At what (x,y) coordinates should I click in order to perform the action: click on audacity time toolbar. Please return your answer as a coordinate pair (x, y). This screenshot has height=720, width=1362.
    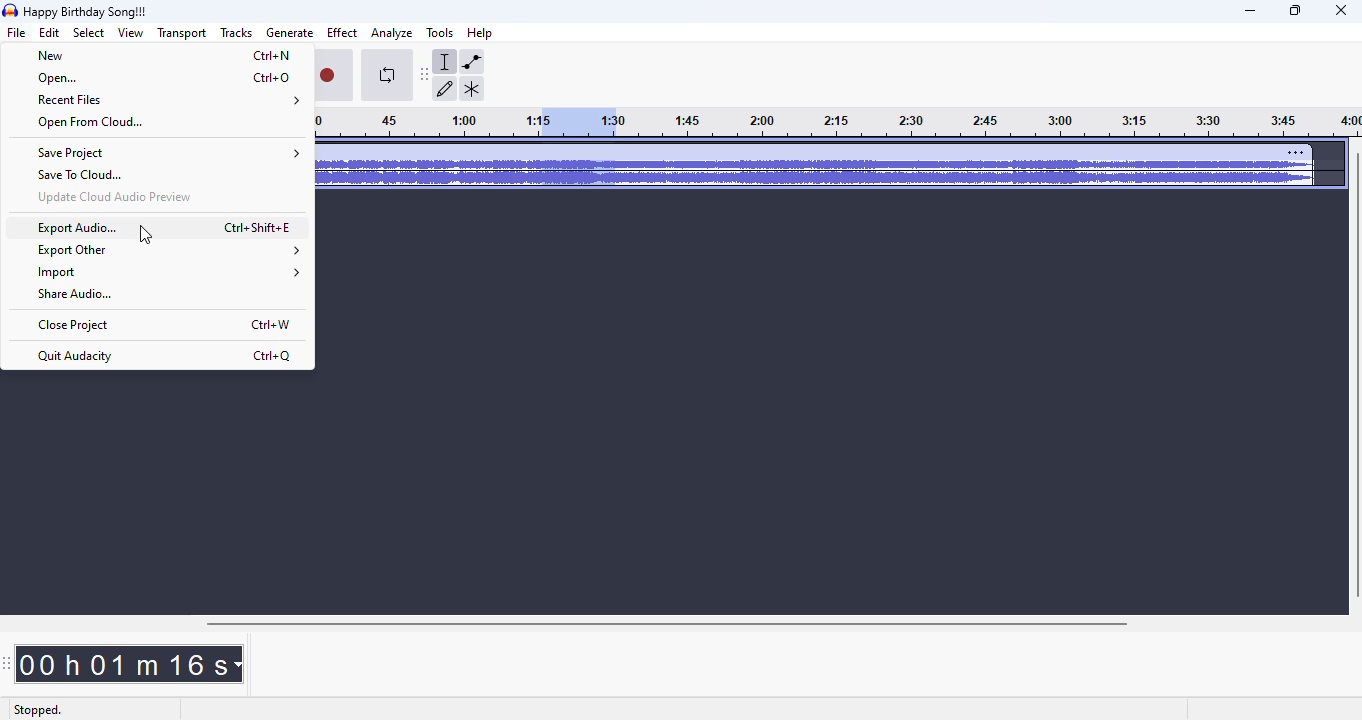
    Looking at the image, I should click on (7, 664).